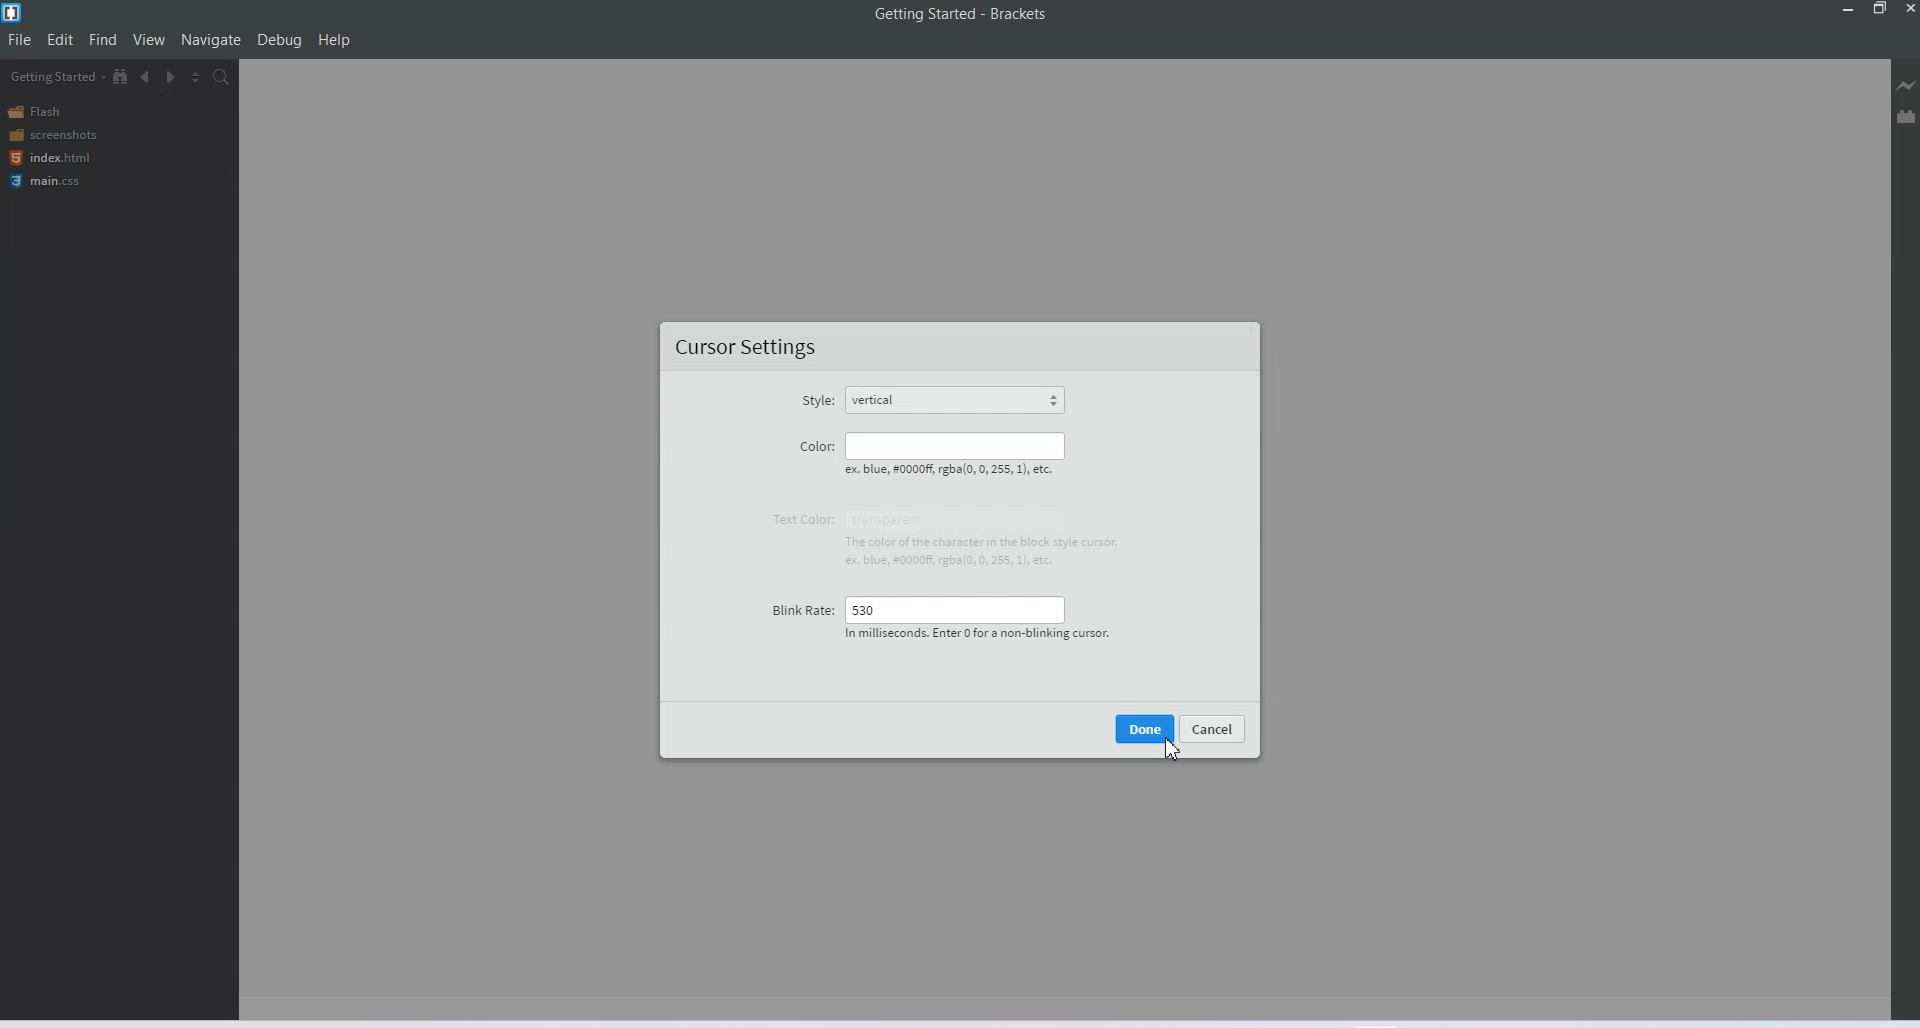  Describe the element at coordinates (961, 471) in the screenshot. I see `example` at that location.